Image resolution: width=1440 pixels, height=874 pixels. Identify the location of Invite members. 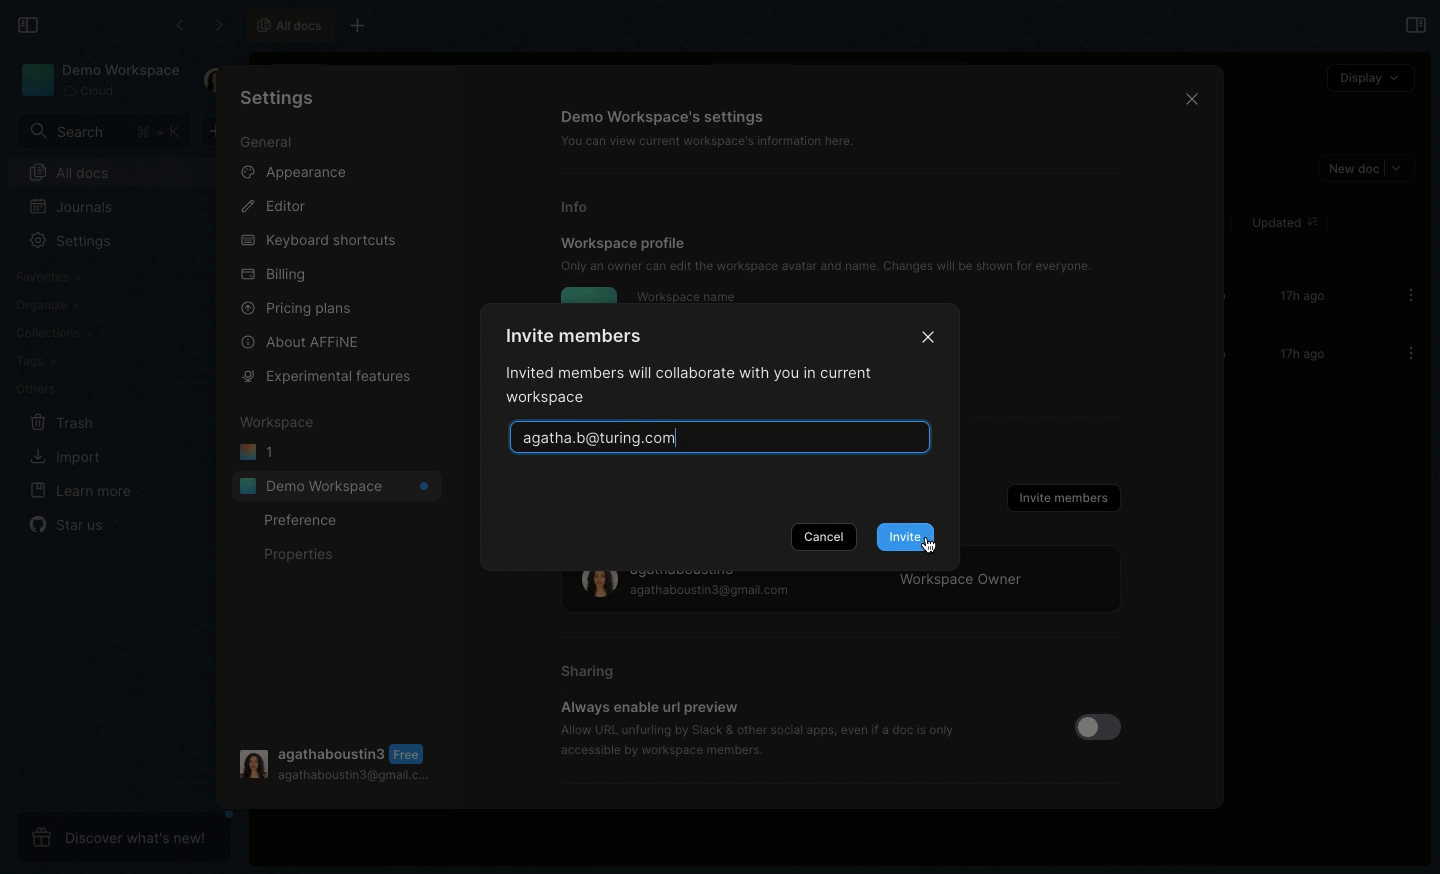
(570, 337).